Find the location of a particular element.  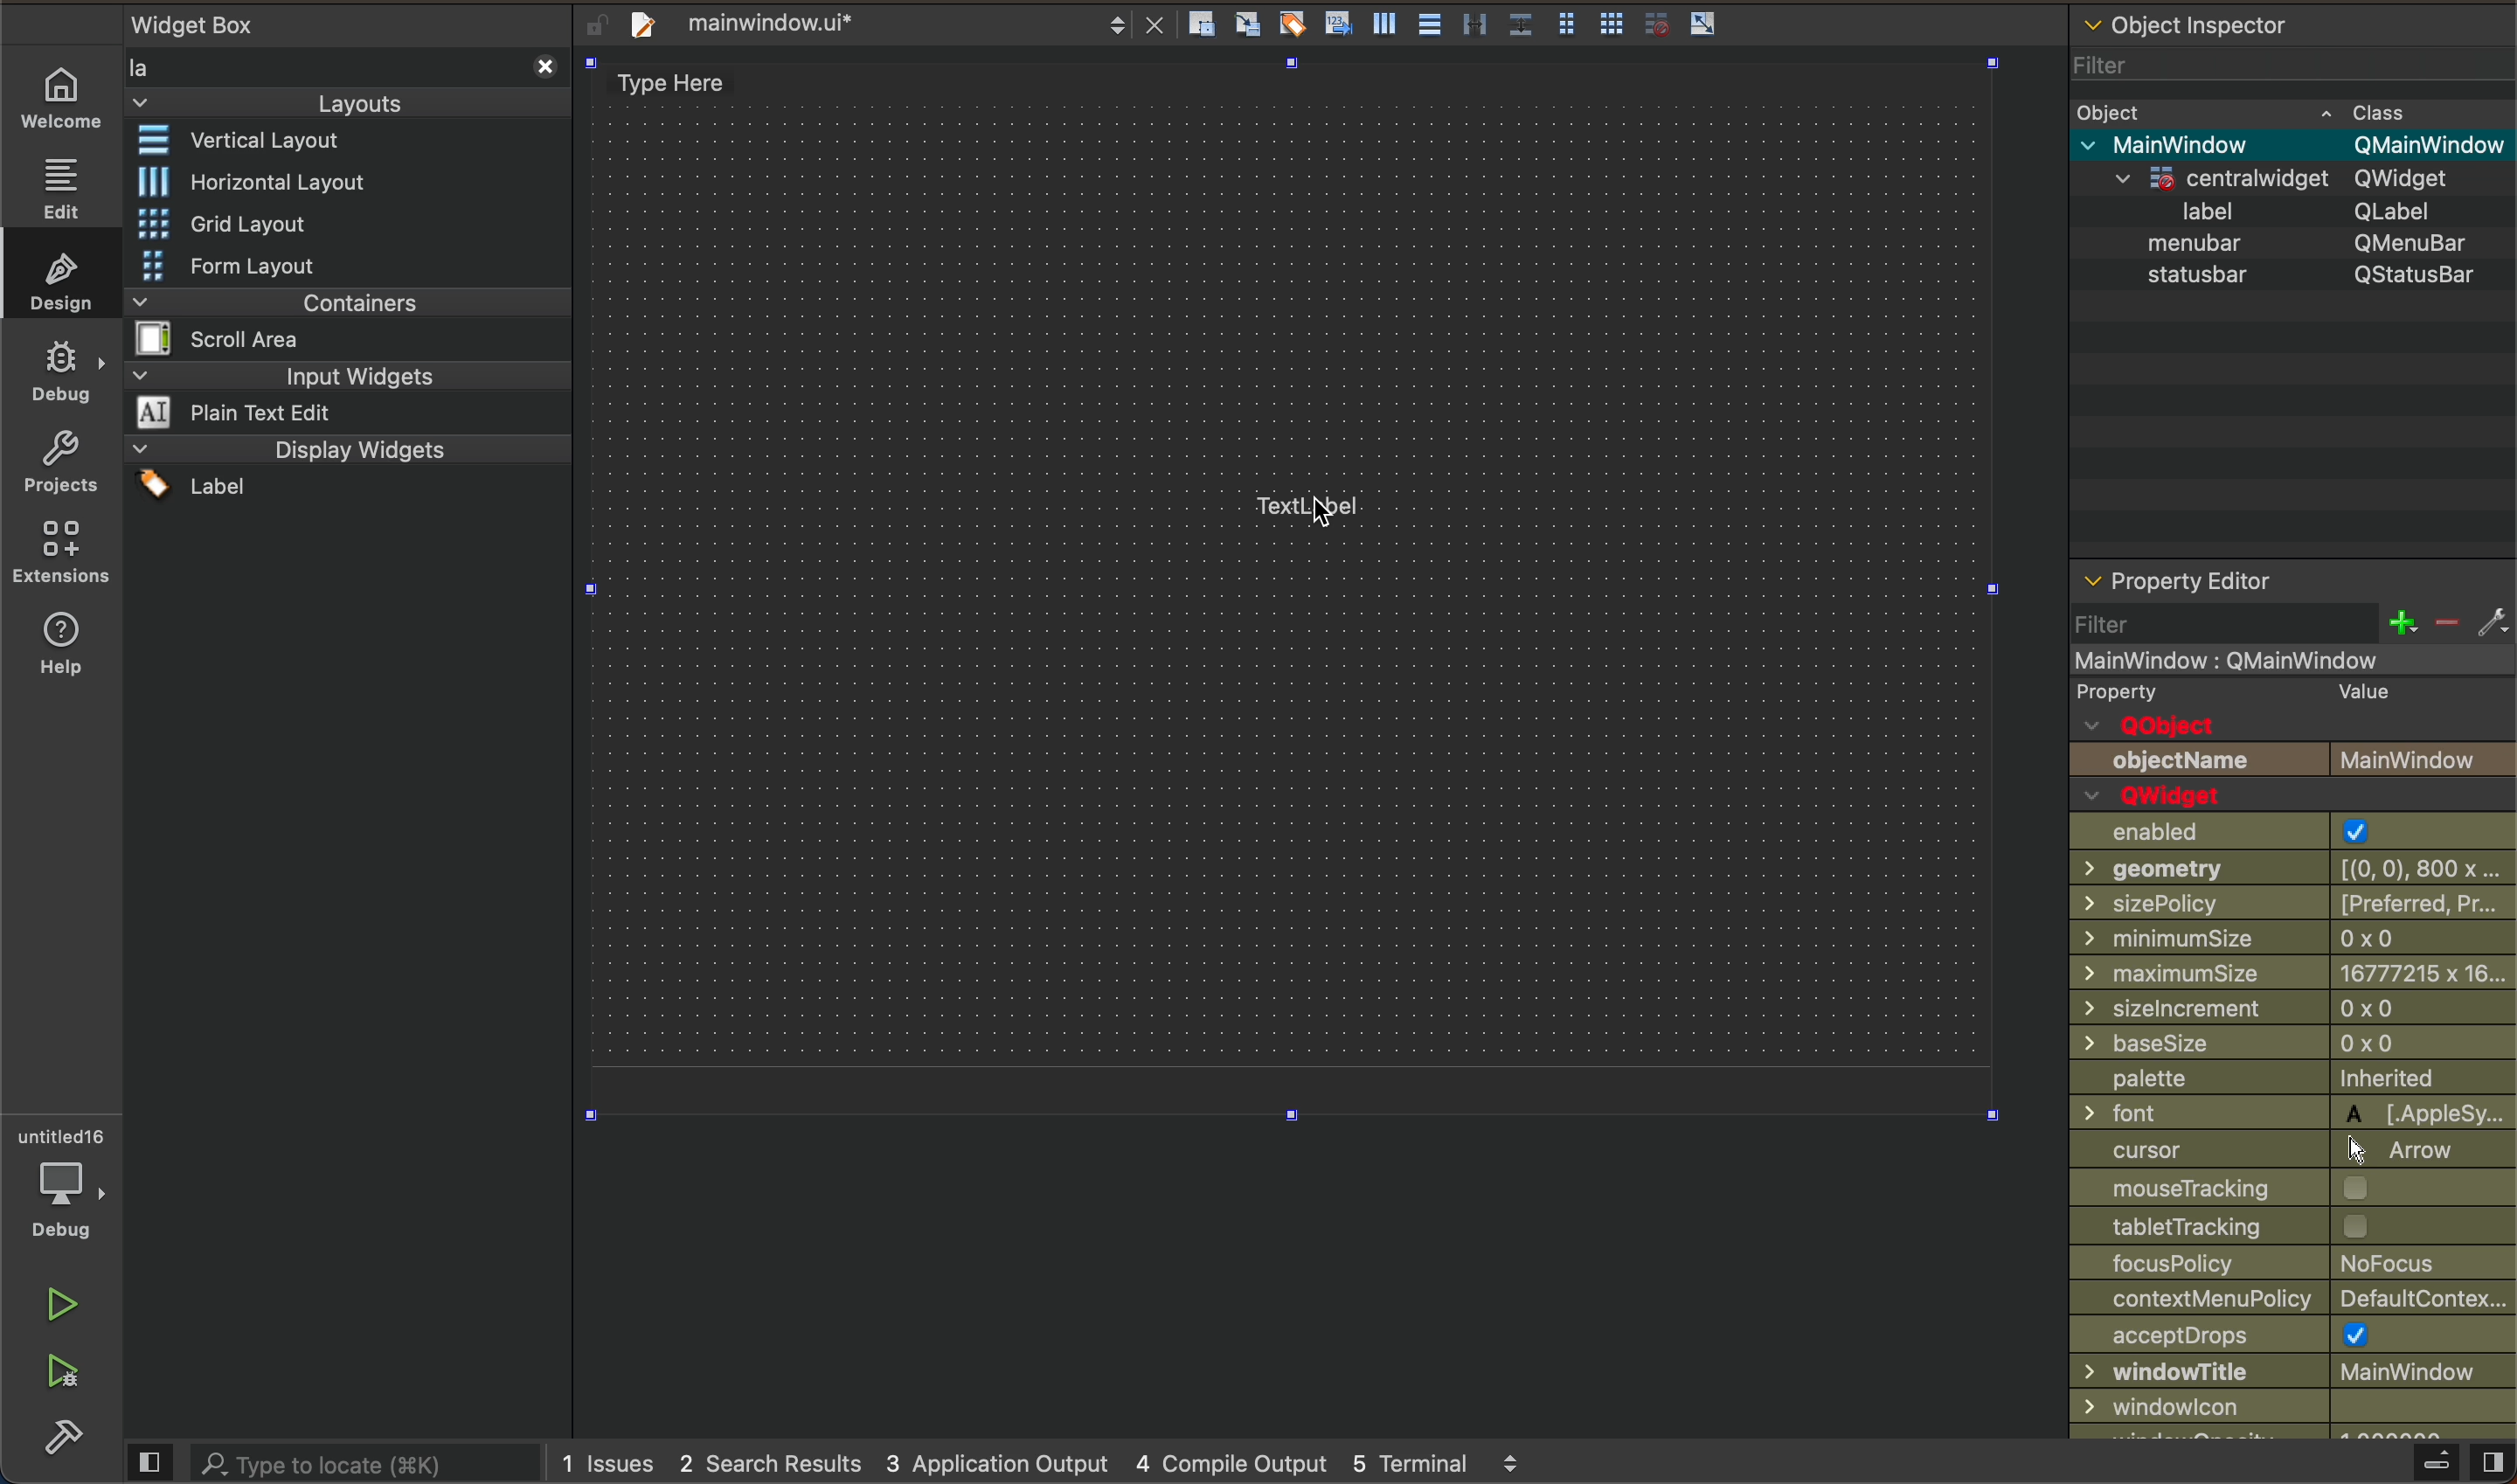

debugger is located at coordinates (68, 1181).